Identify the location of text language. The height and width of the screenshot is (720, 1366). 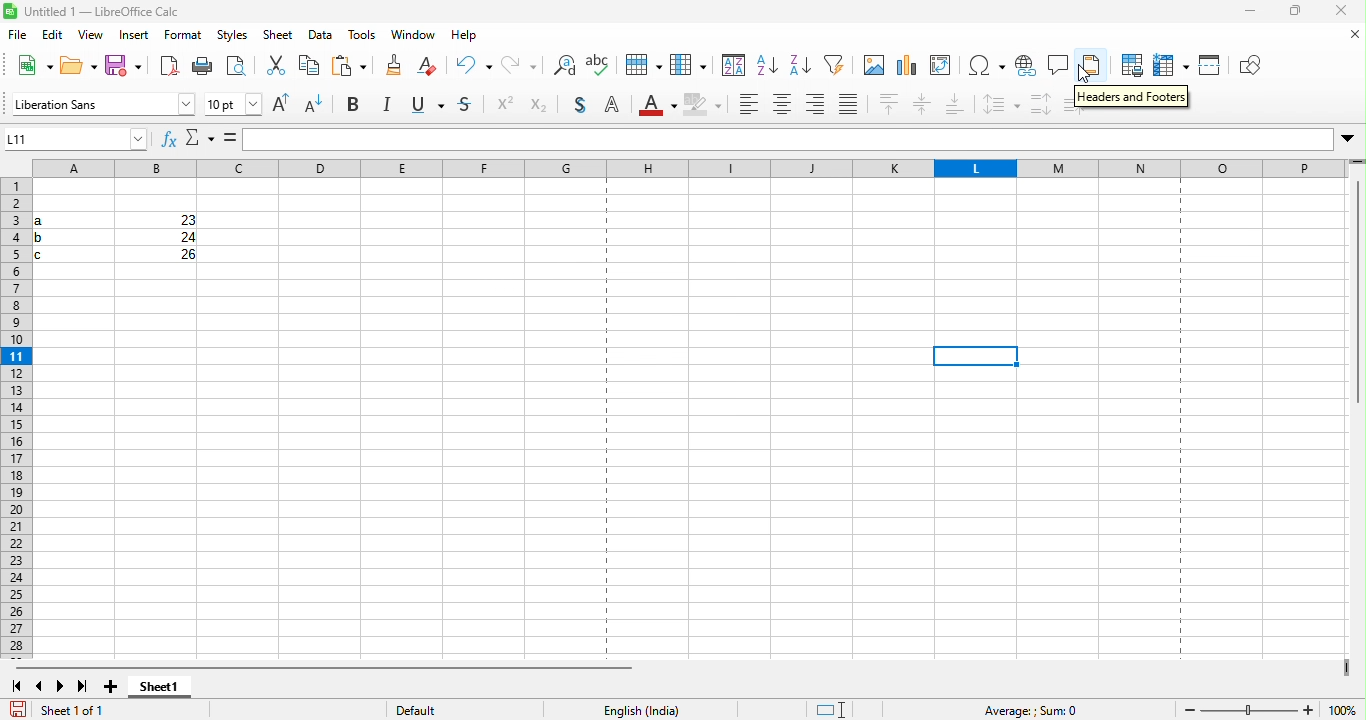
(652, 708).